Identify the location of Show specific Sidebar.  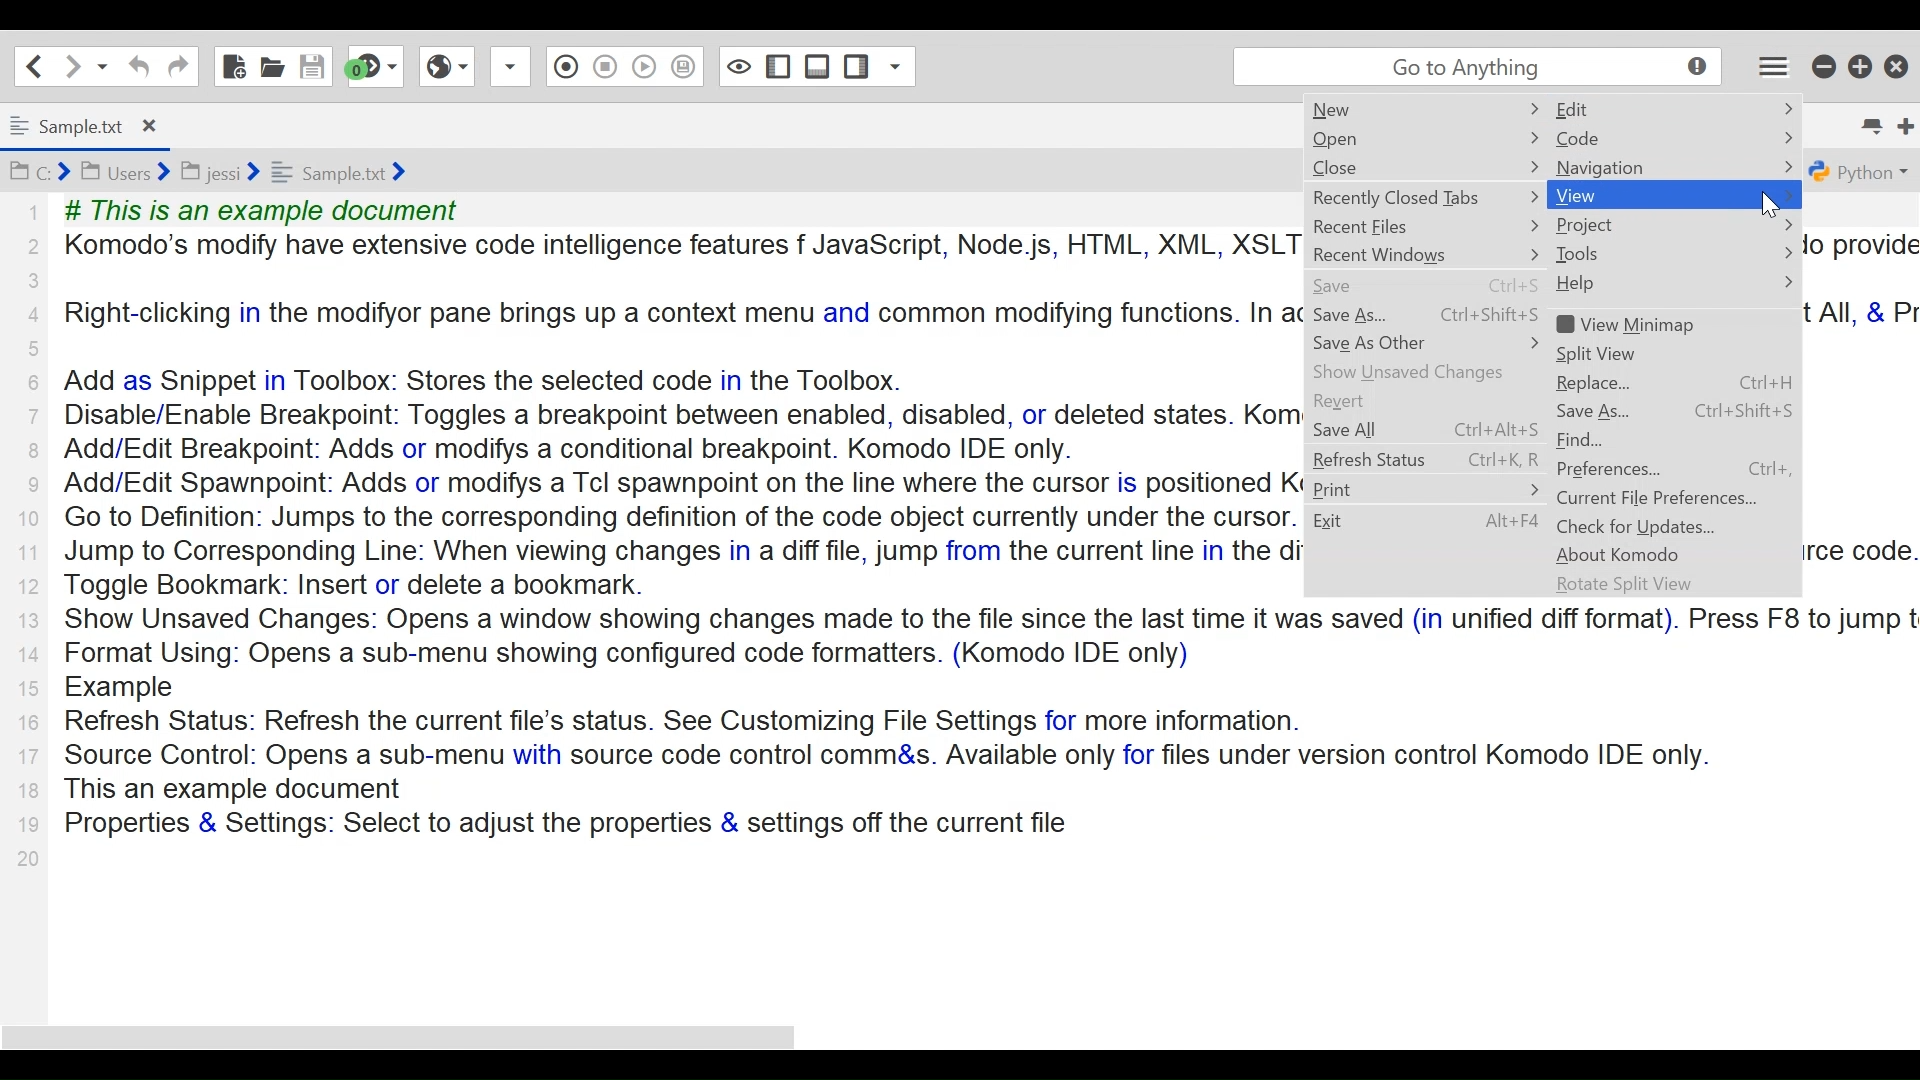
(877, 63).